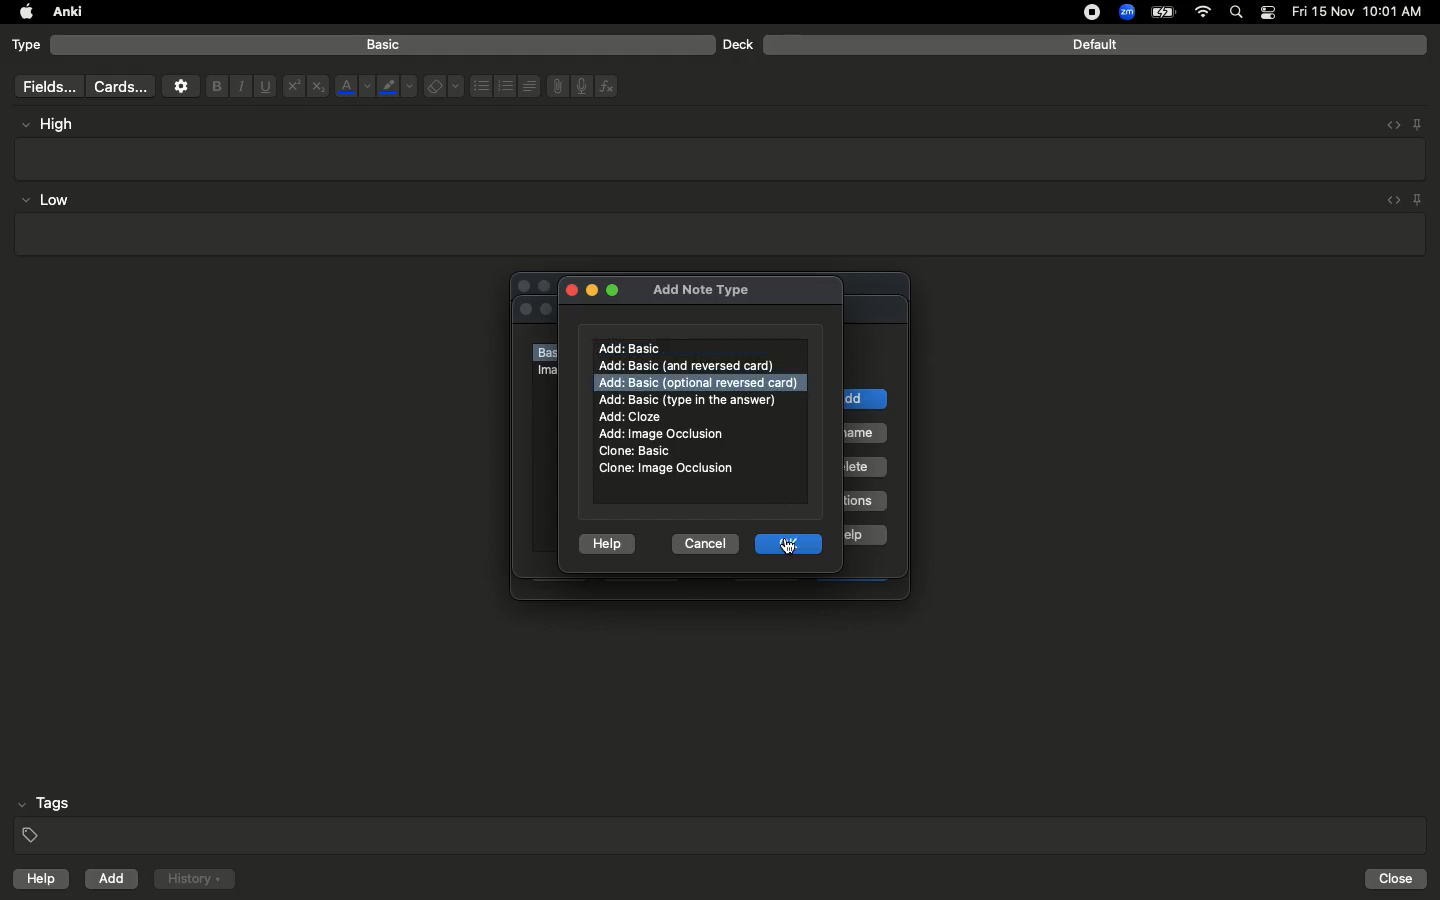  Describe the element at coordinates (1080, 12) in the screenshot. I see `recording` at that location.